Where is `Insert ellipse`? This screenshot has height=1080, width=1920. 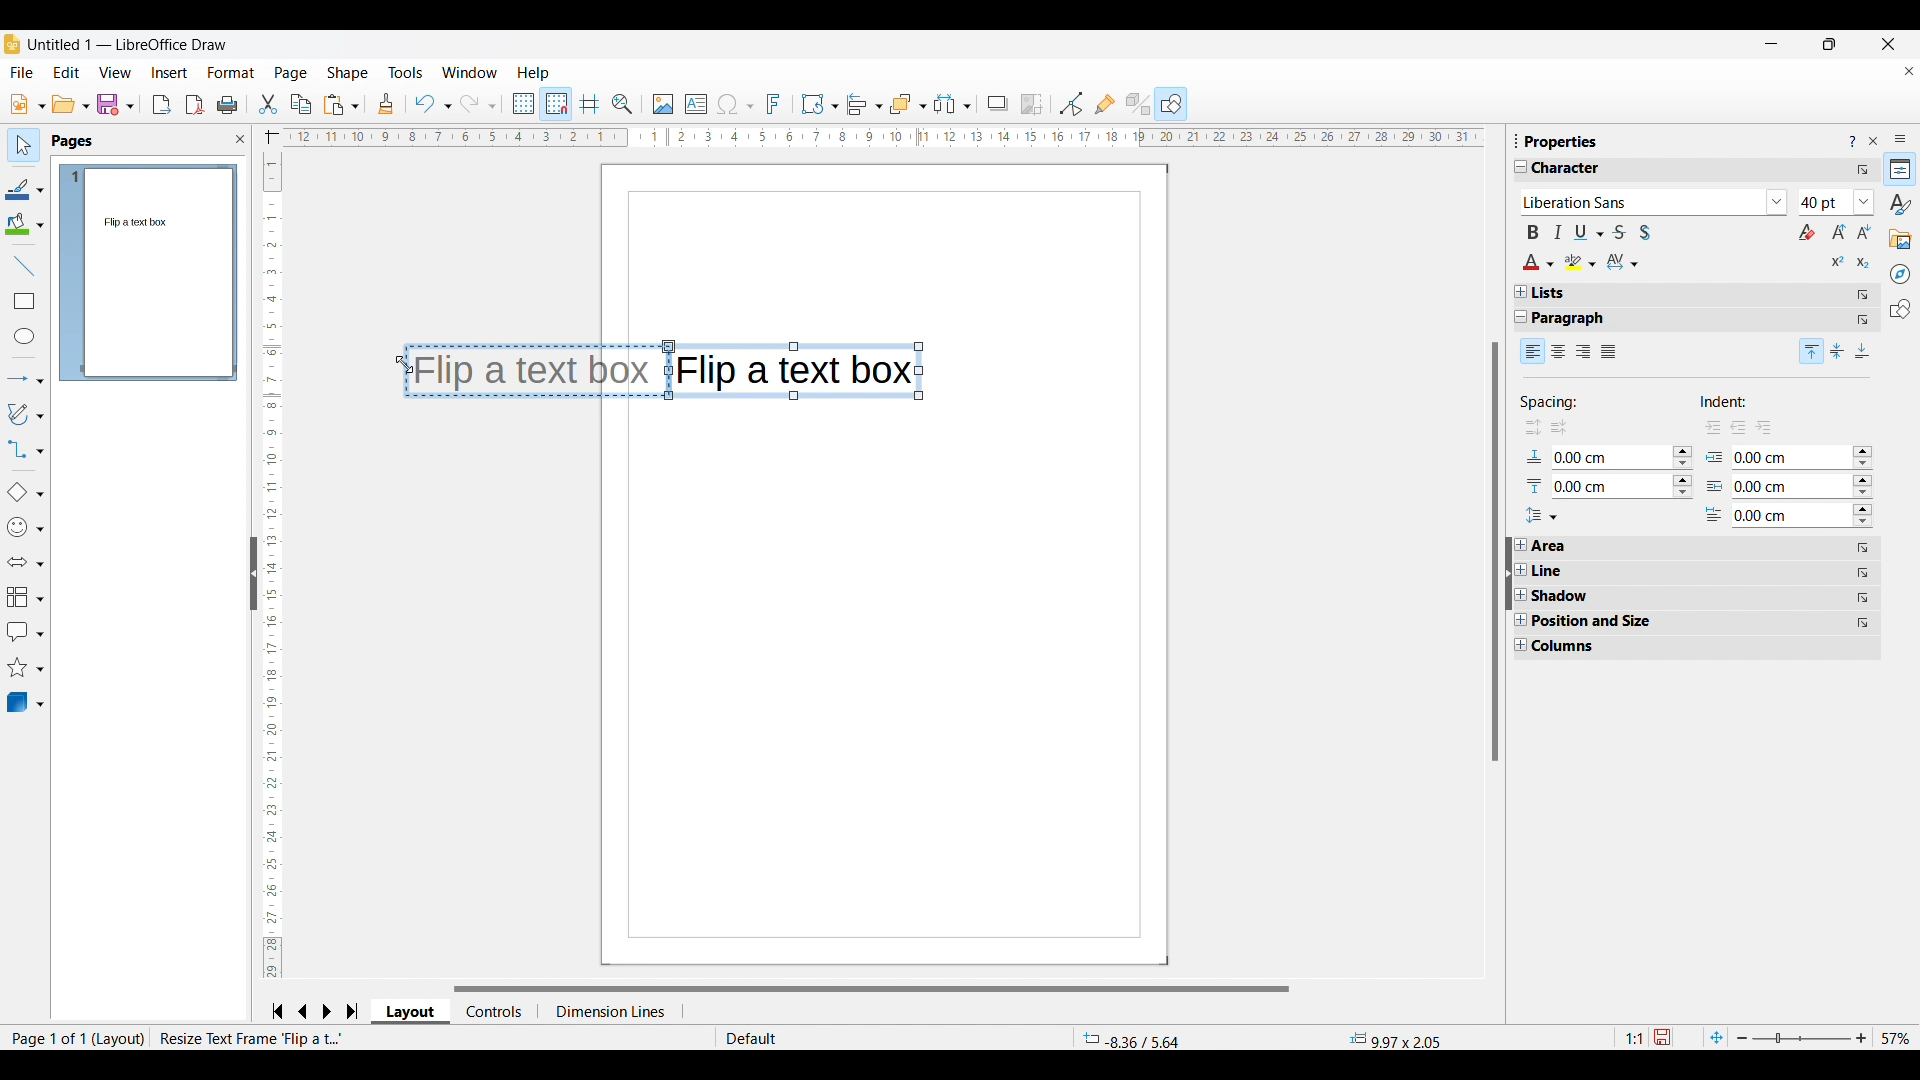 Insert ellipse is located at coordinates (25, 336).